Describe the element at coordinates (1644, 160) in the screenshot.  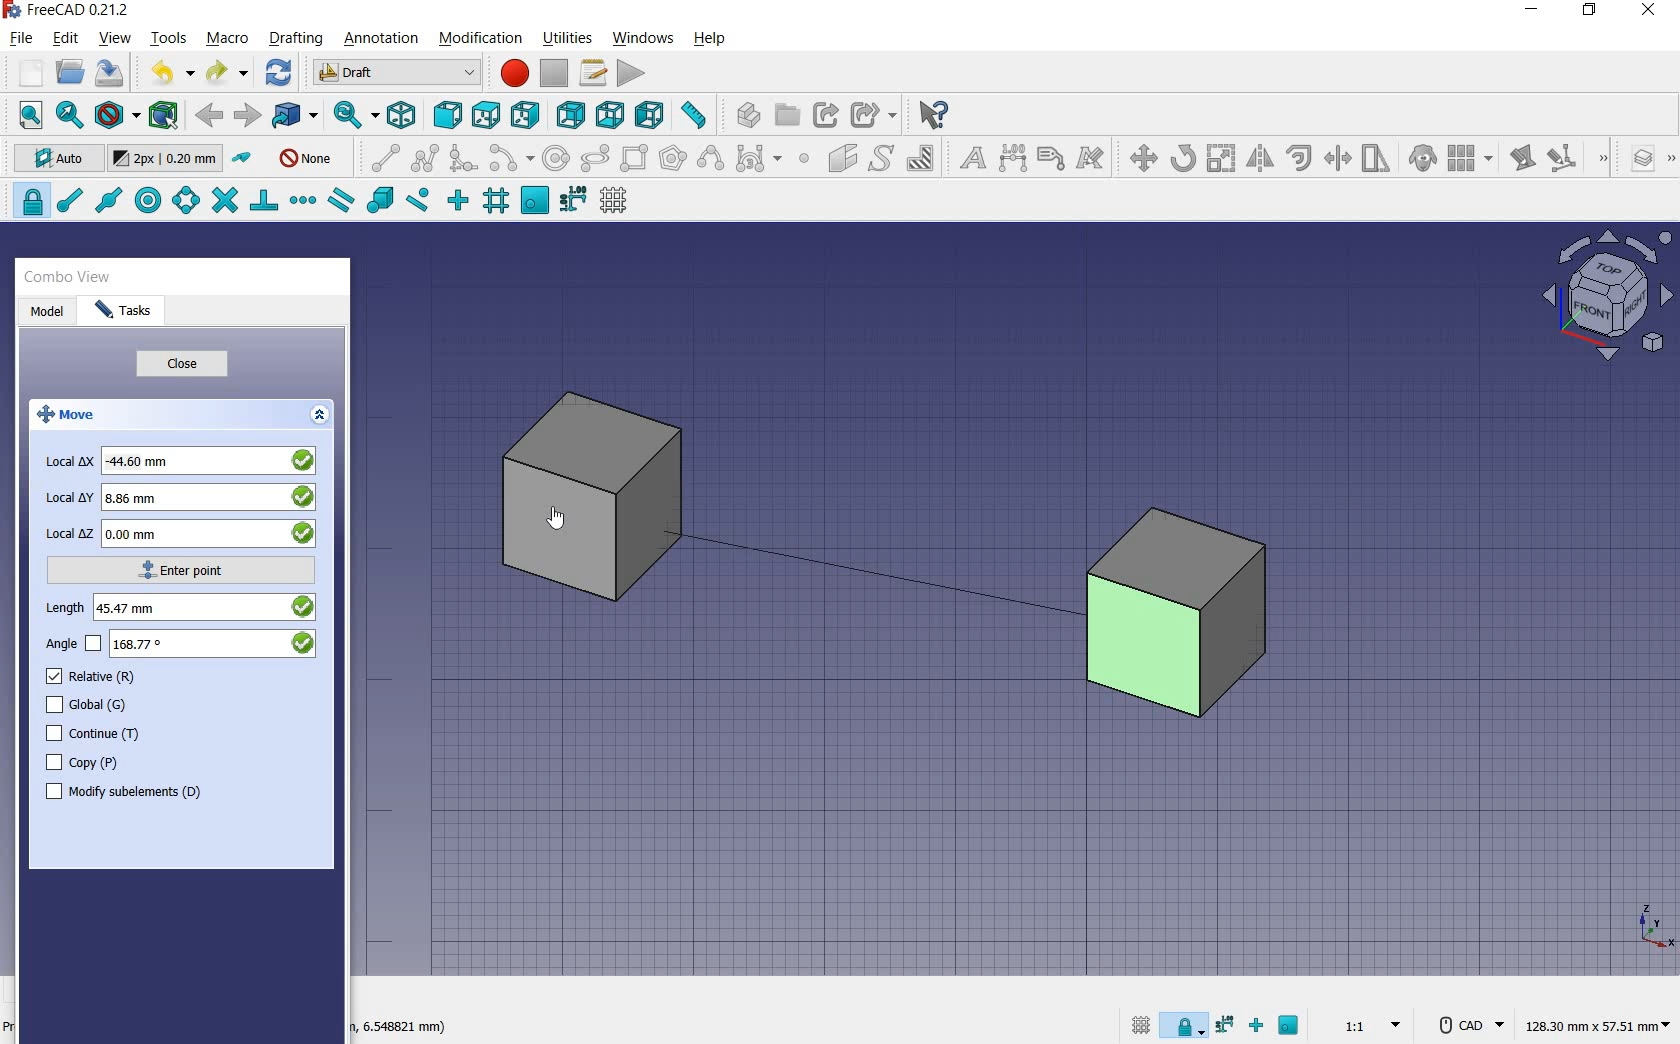
I see `manage layers` at that location.